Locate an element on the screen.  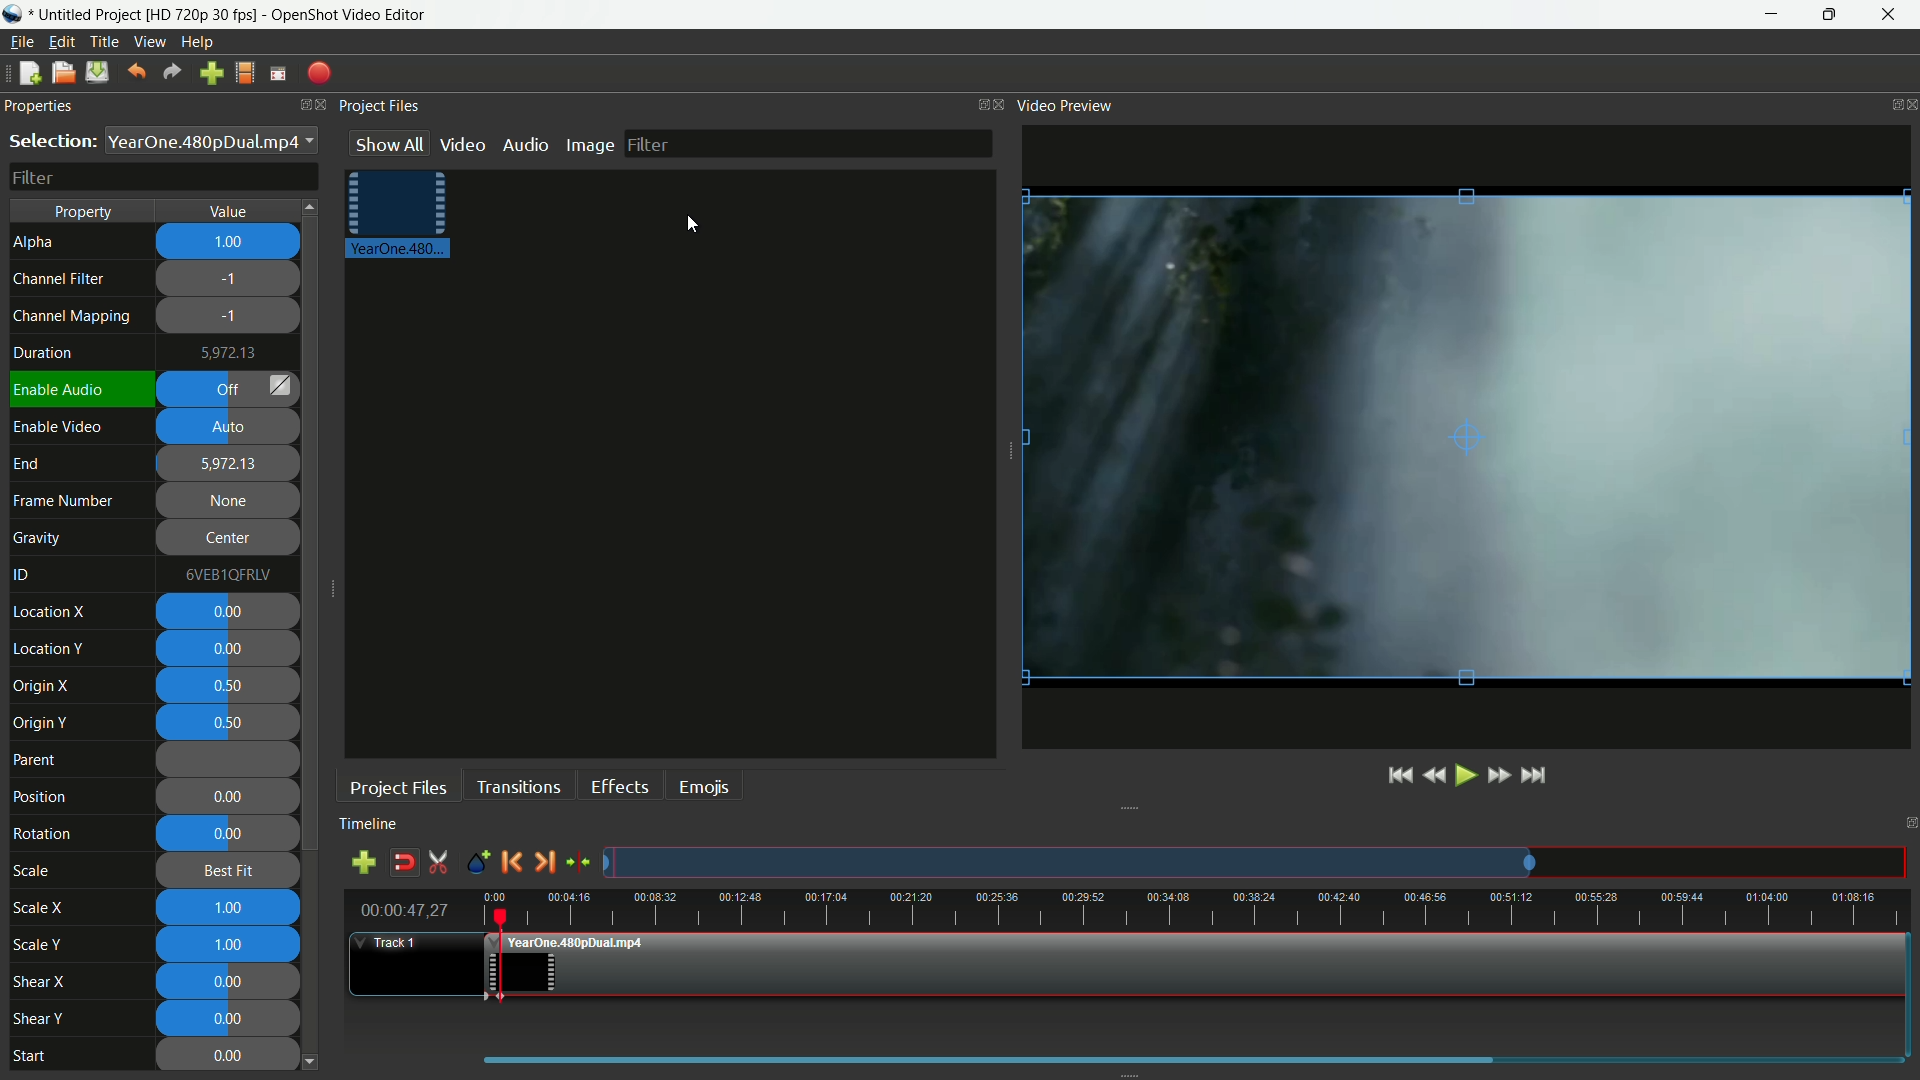
0.00 is located at coordinates (229, 1055).